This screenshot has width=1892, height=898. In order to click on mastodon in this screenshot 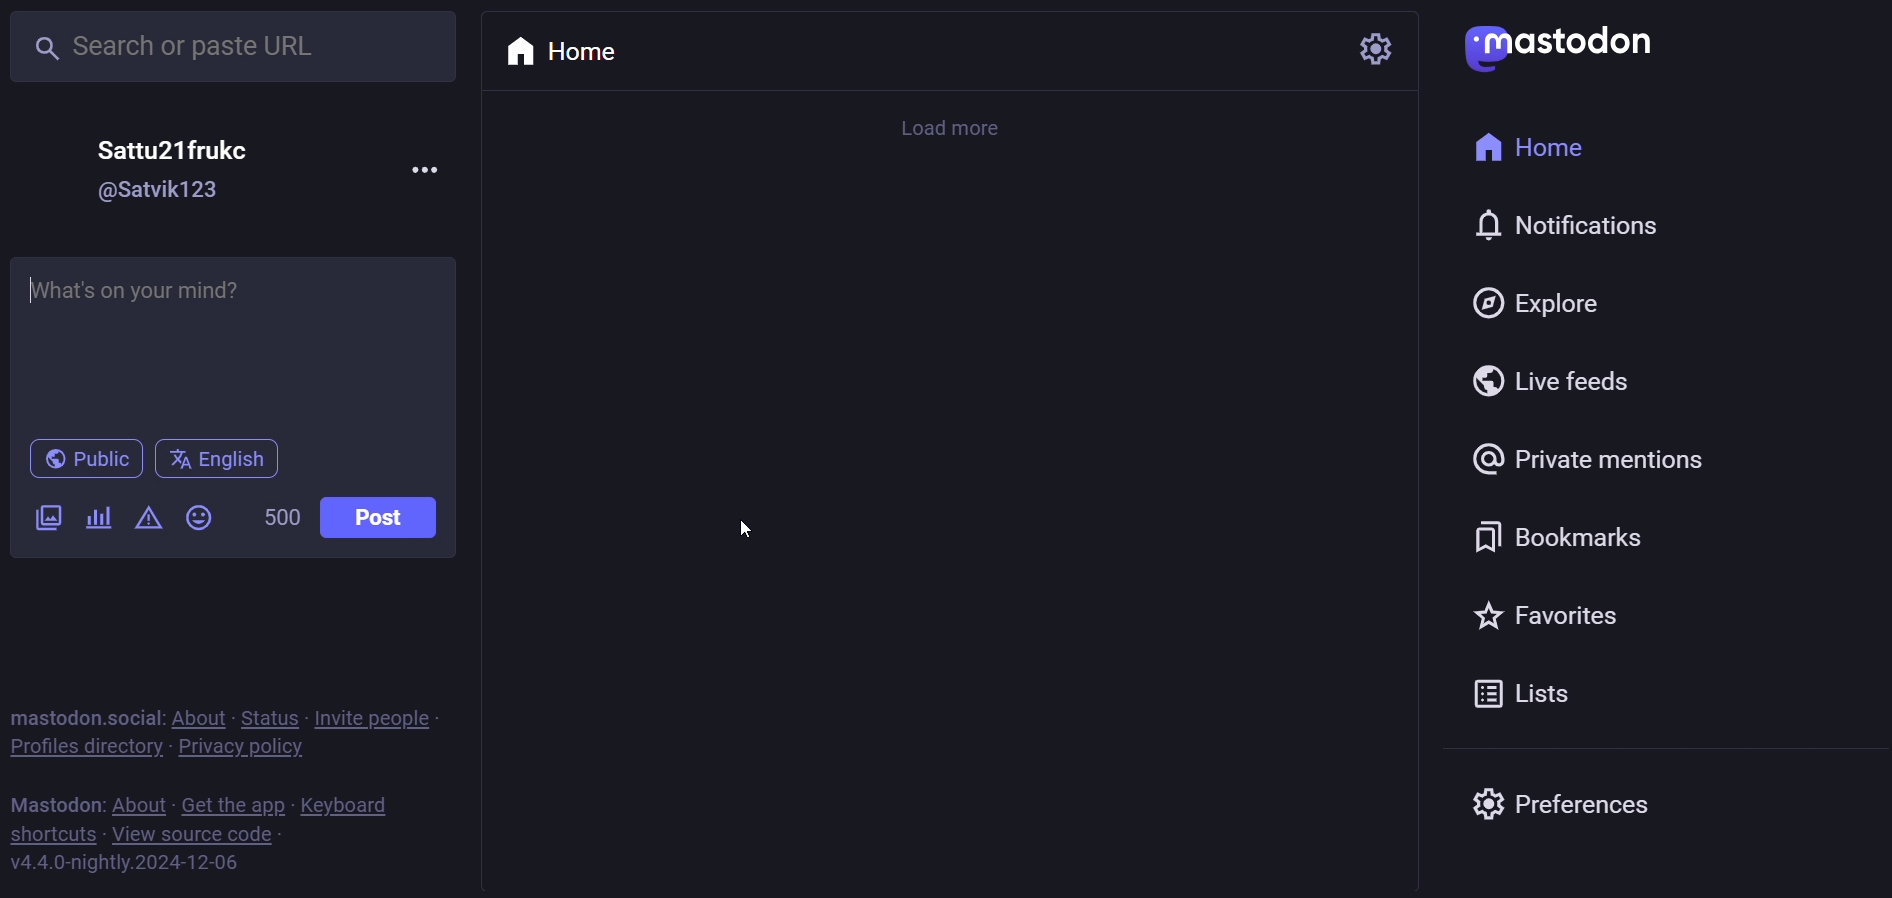, I will do `click(1562, 45)`.